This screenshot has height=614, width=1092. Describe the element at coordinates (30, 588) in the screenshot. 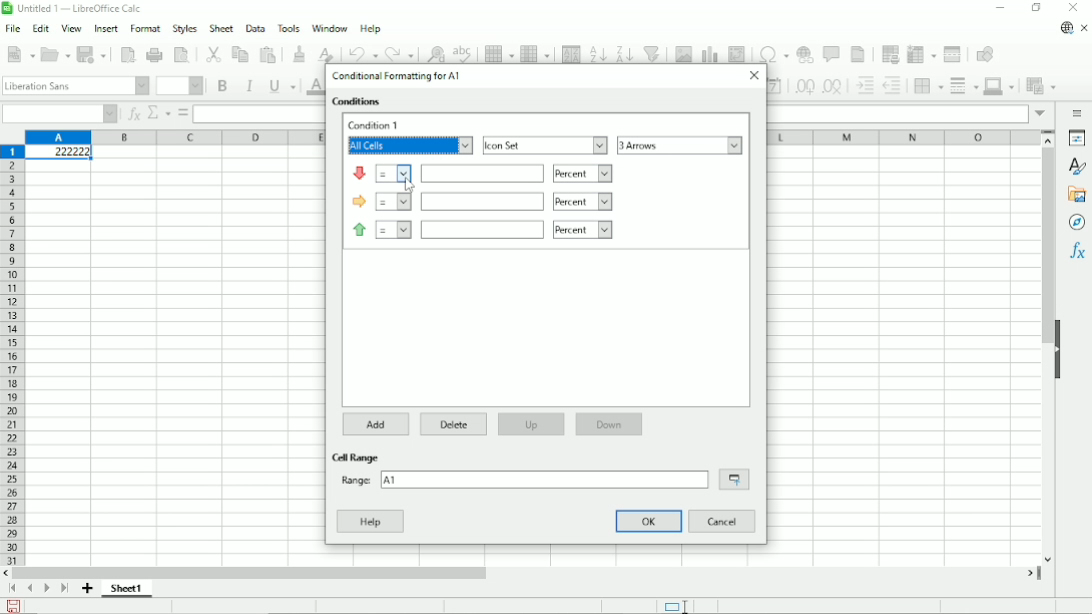

I see `Scroll to previous page` at that location.